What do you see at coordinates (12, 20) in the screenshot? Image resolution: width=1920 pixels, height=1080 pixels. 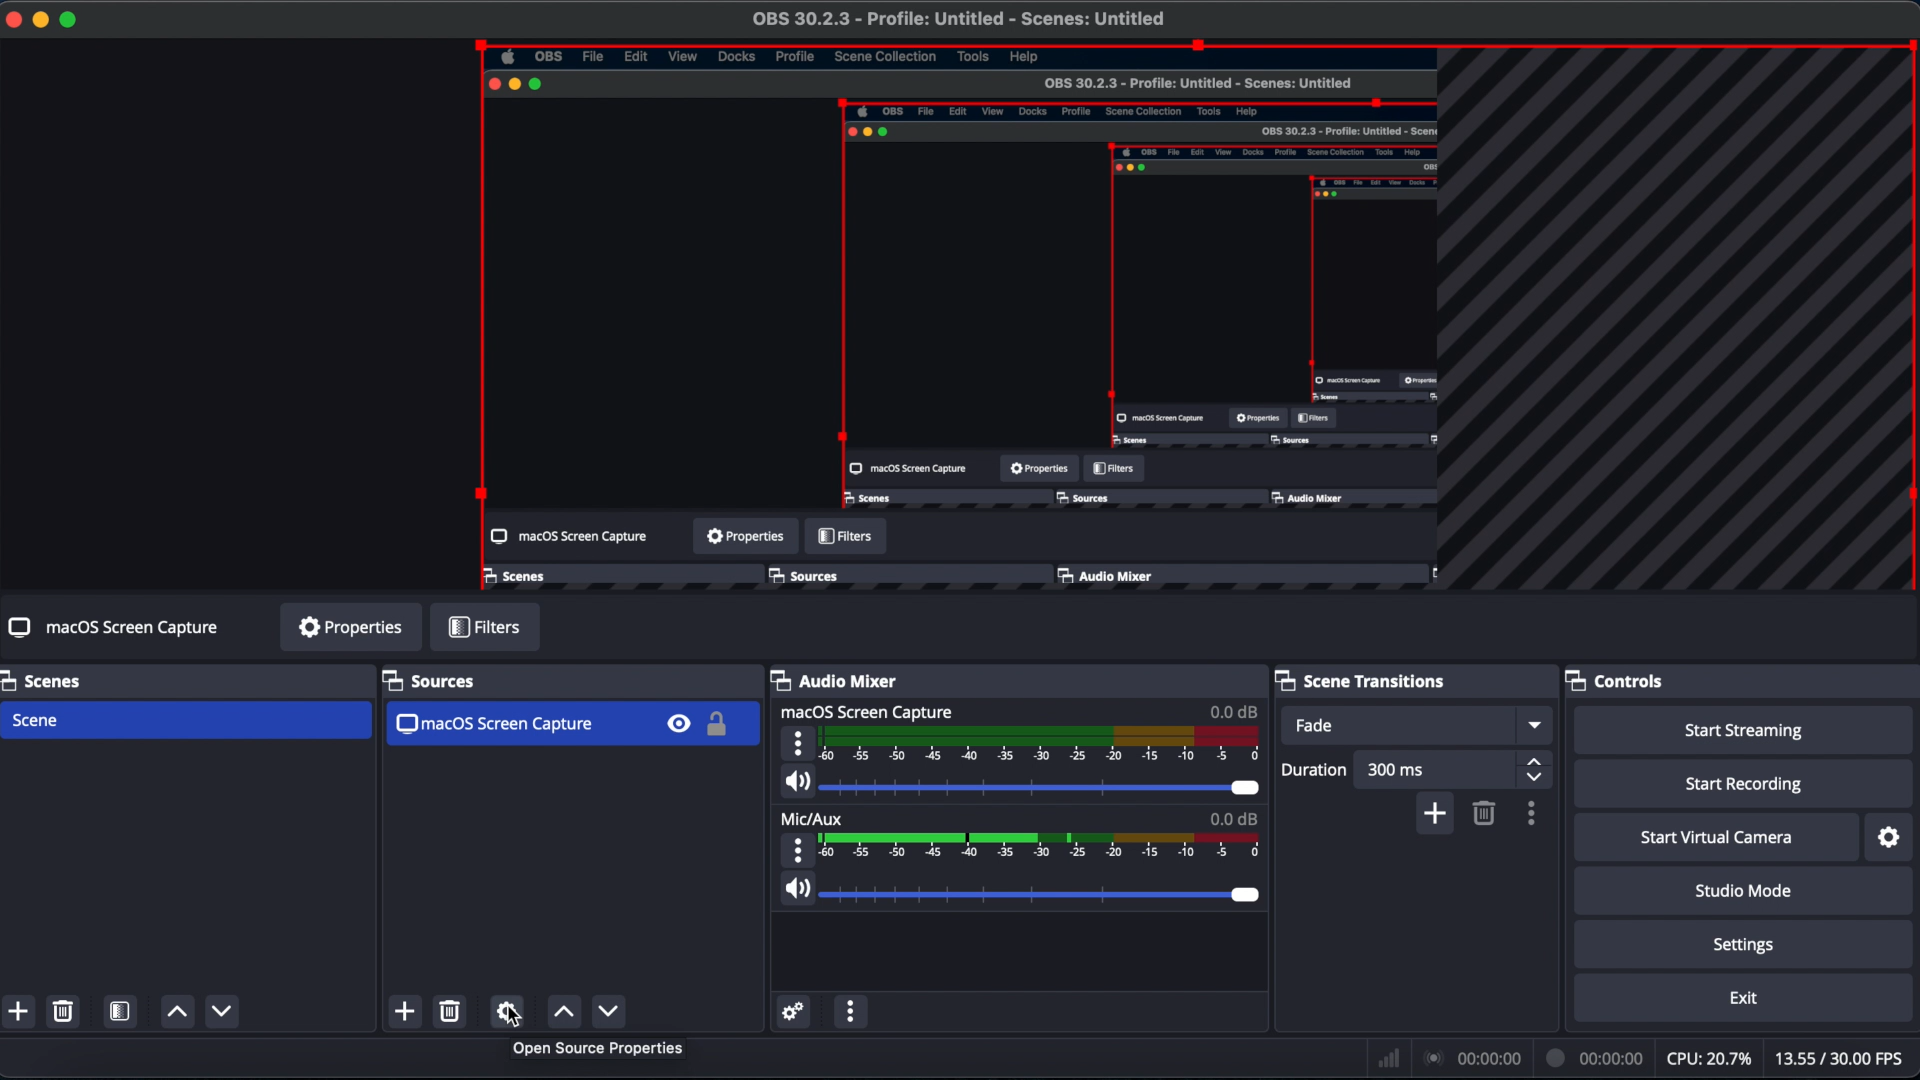 I see `close` at bounding box center [12, 20].